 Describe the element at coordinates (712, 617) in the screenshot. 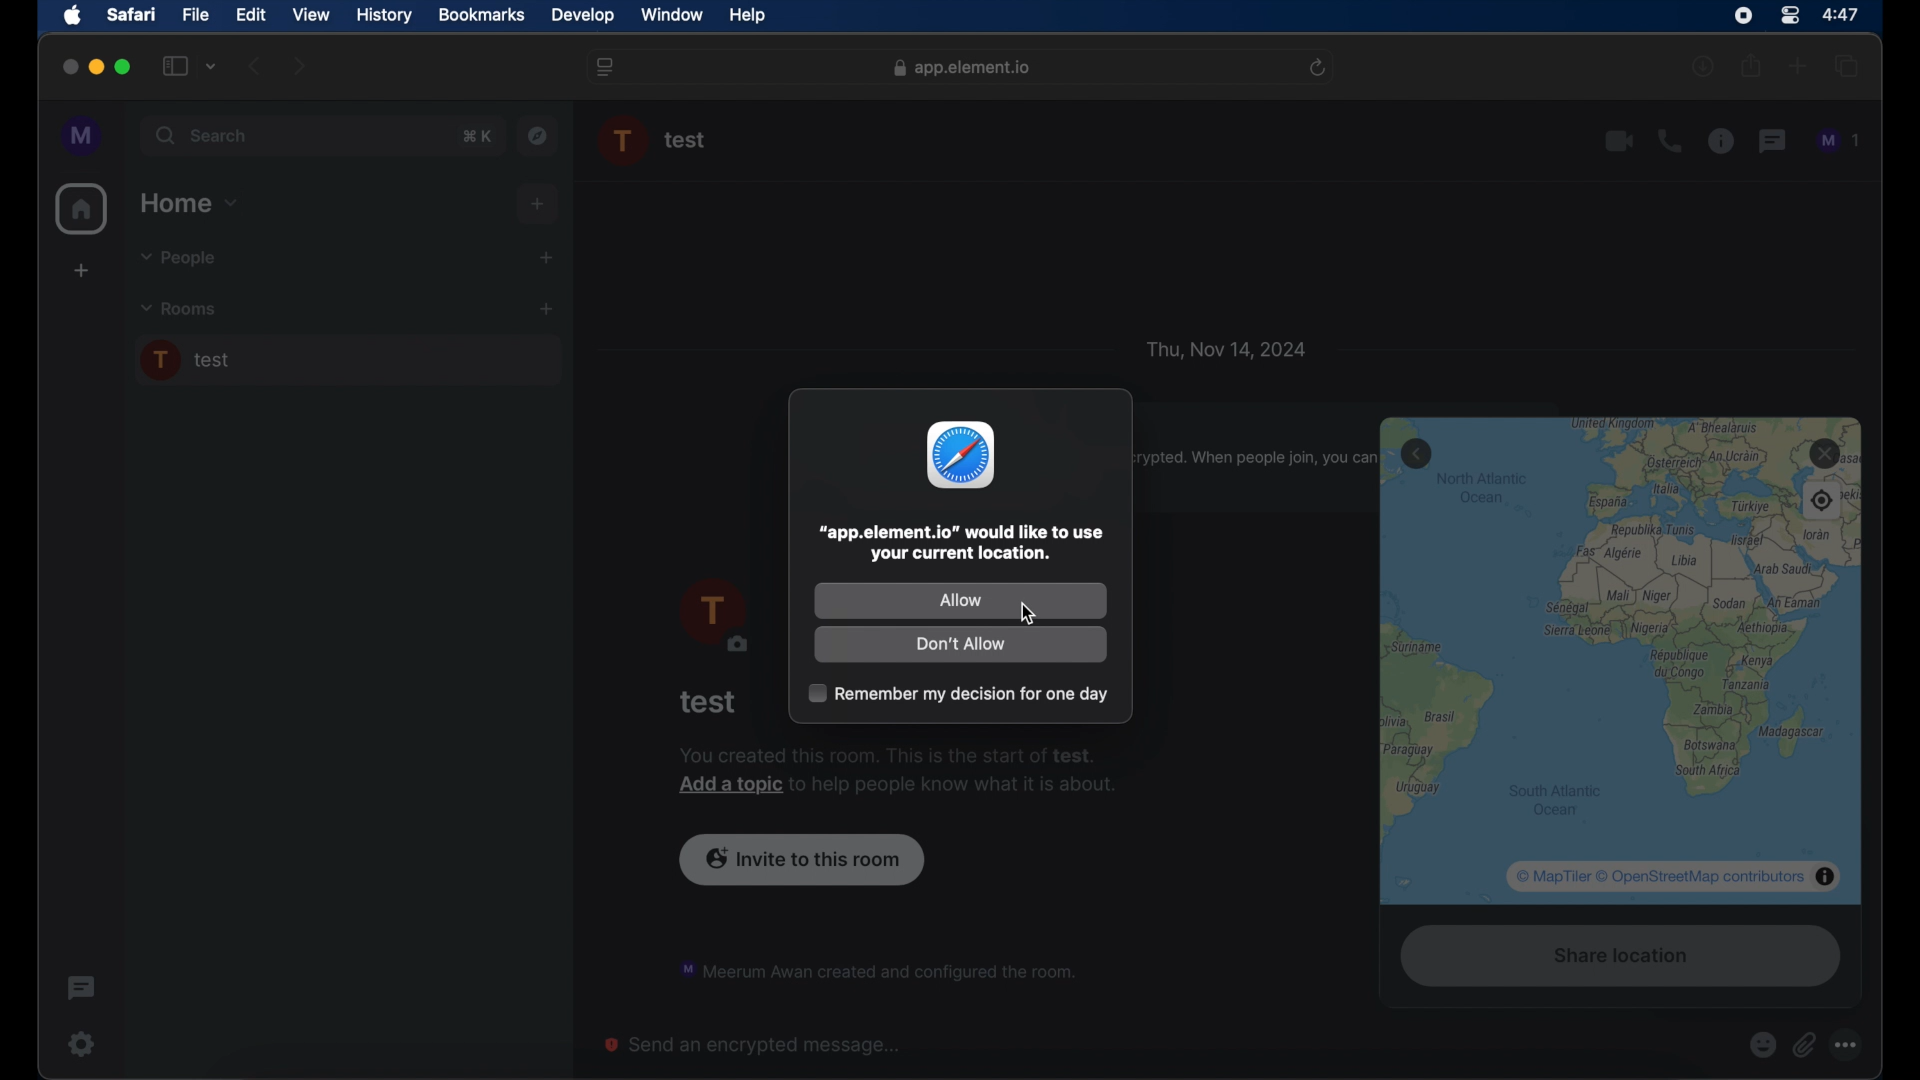

I see `profile picture` at that location.